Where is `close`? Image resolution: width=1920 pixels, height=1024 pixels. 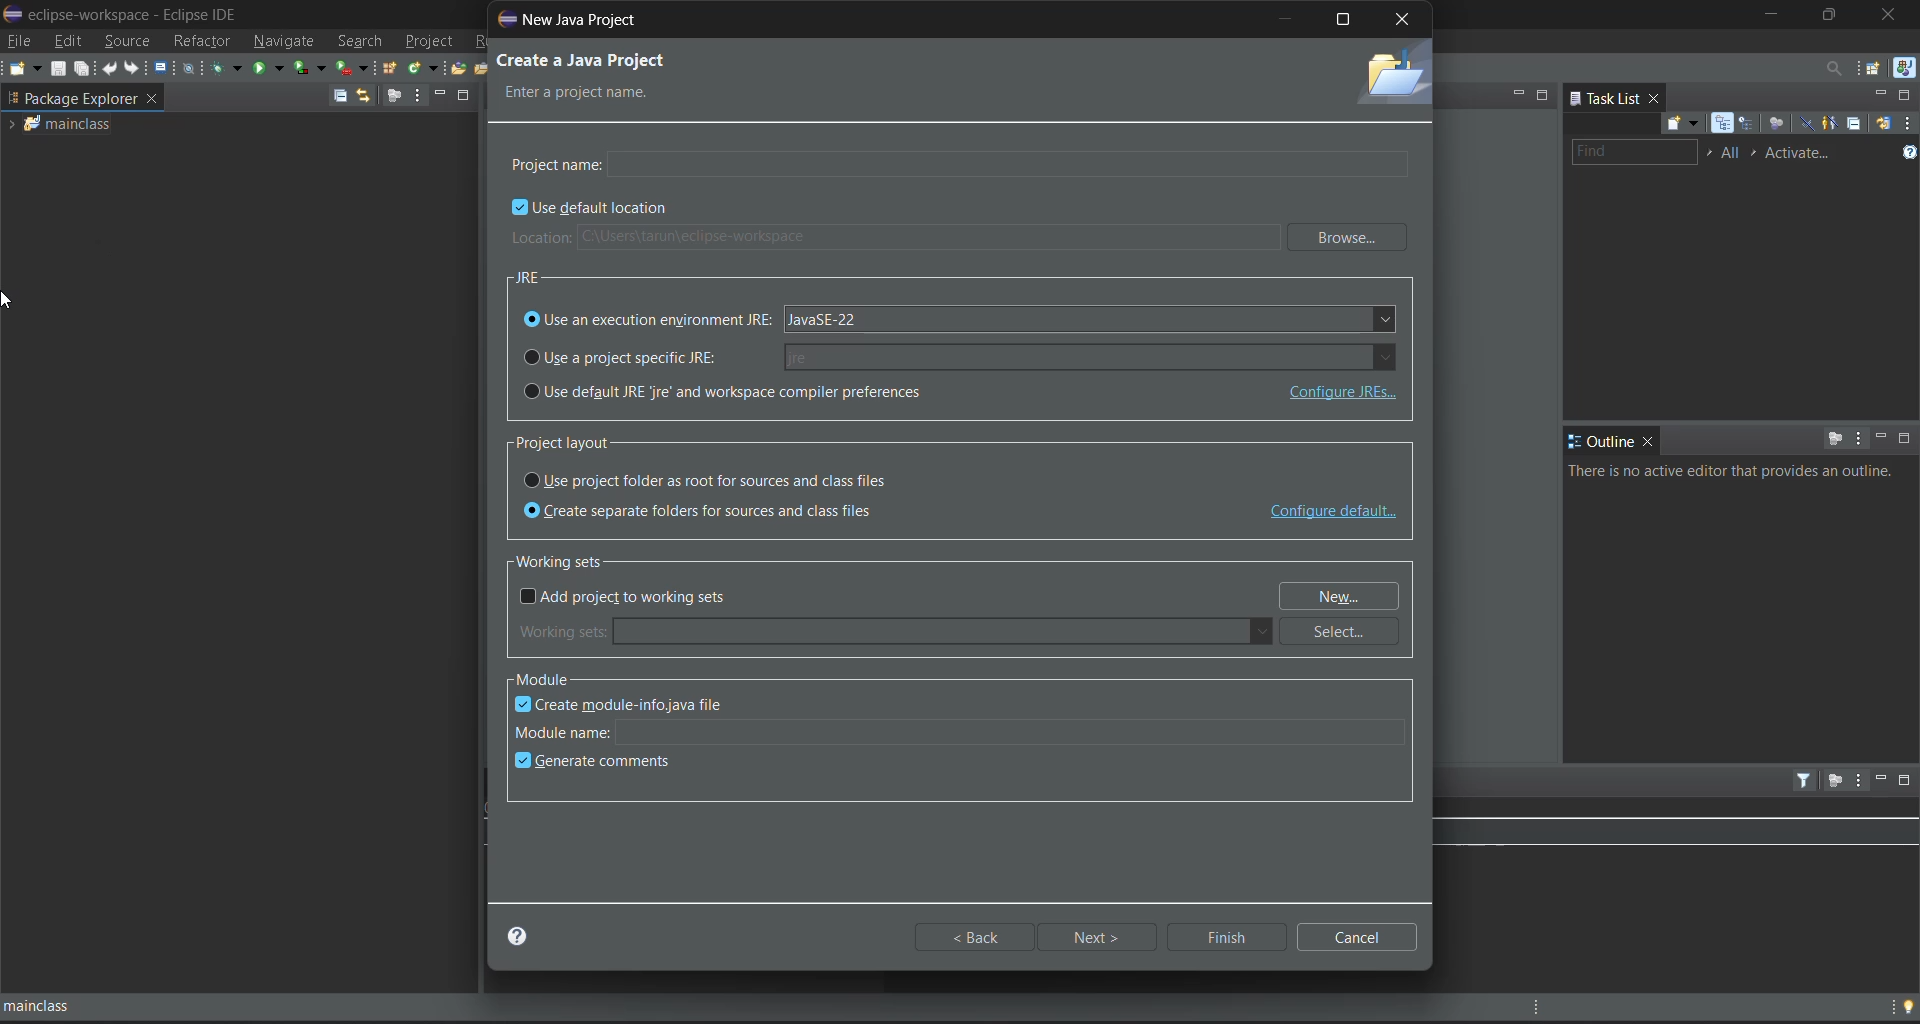 close is located at coordinates (1891, 15).